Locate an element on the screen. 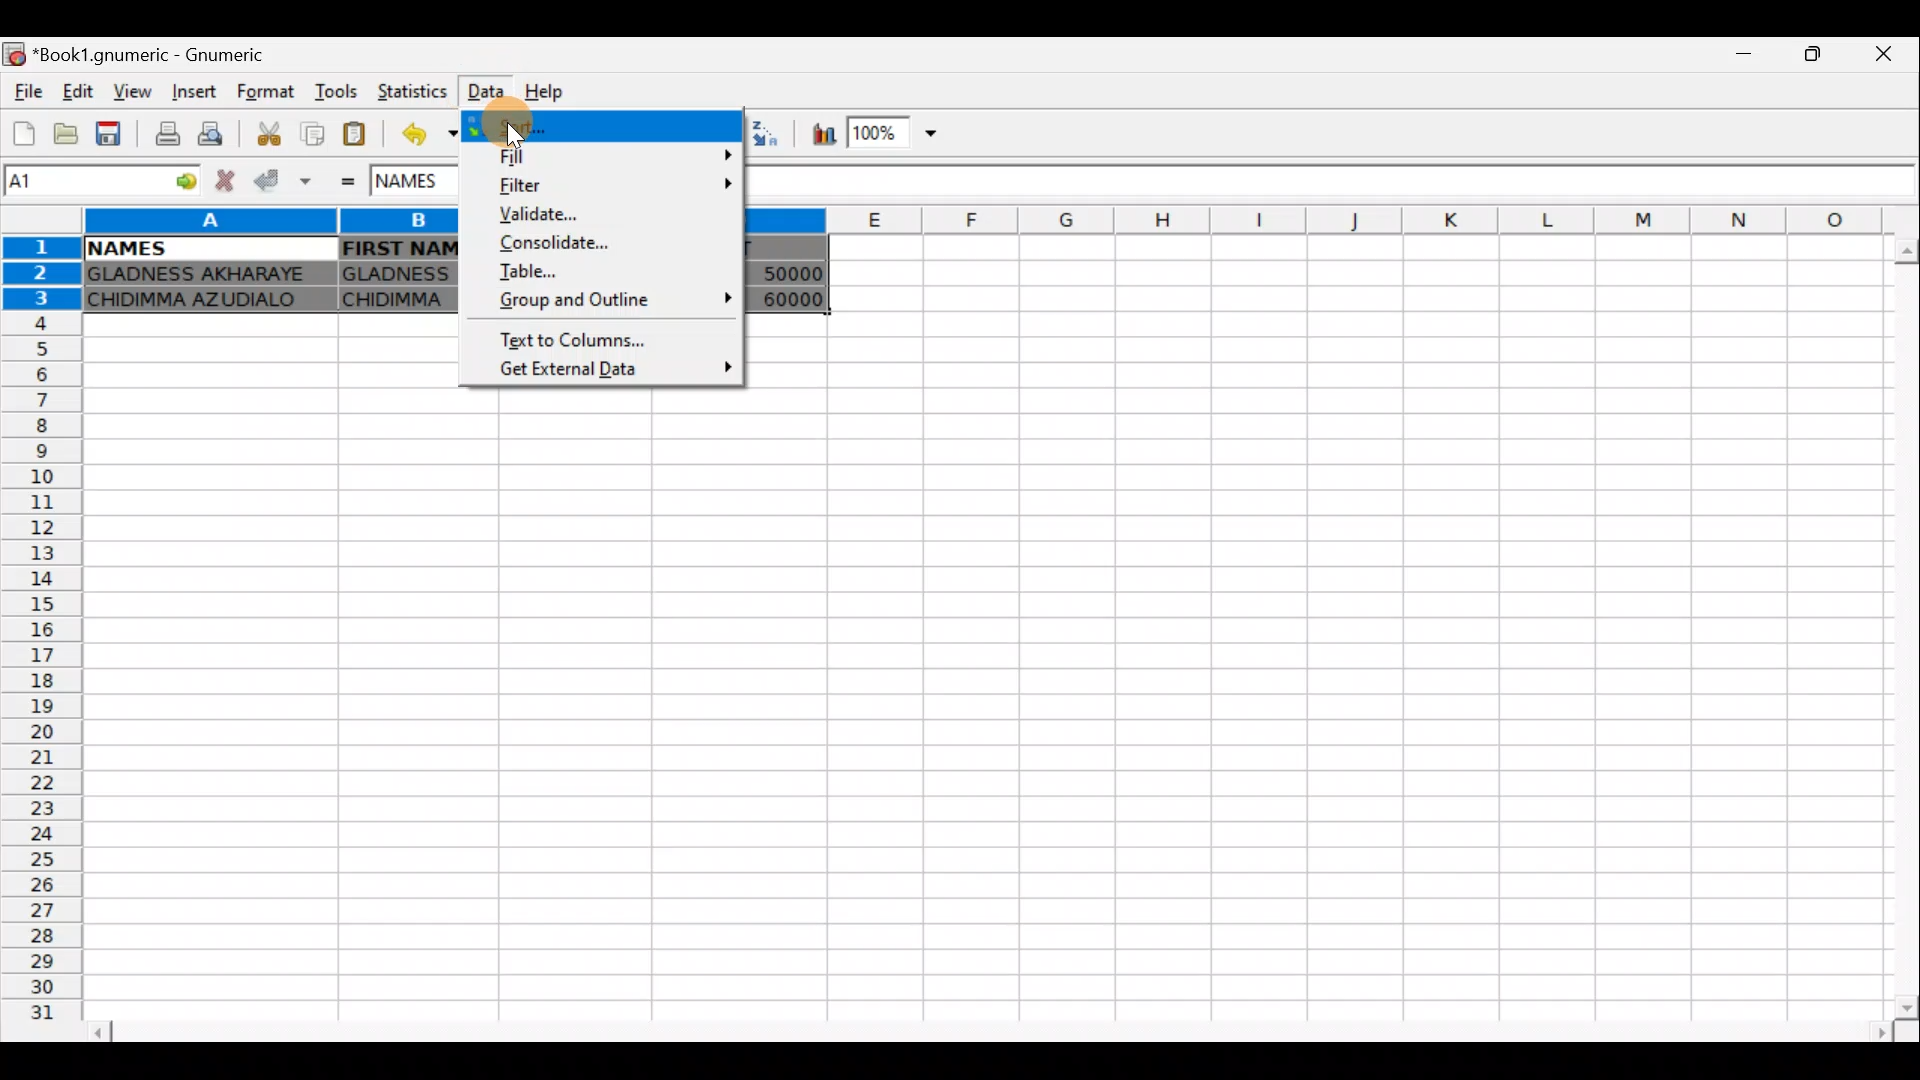  Format is located at coordinates (271, 93).